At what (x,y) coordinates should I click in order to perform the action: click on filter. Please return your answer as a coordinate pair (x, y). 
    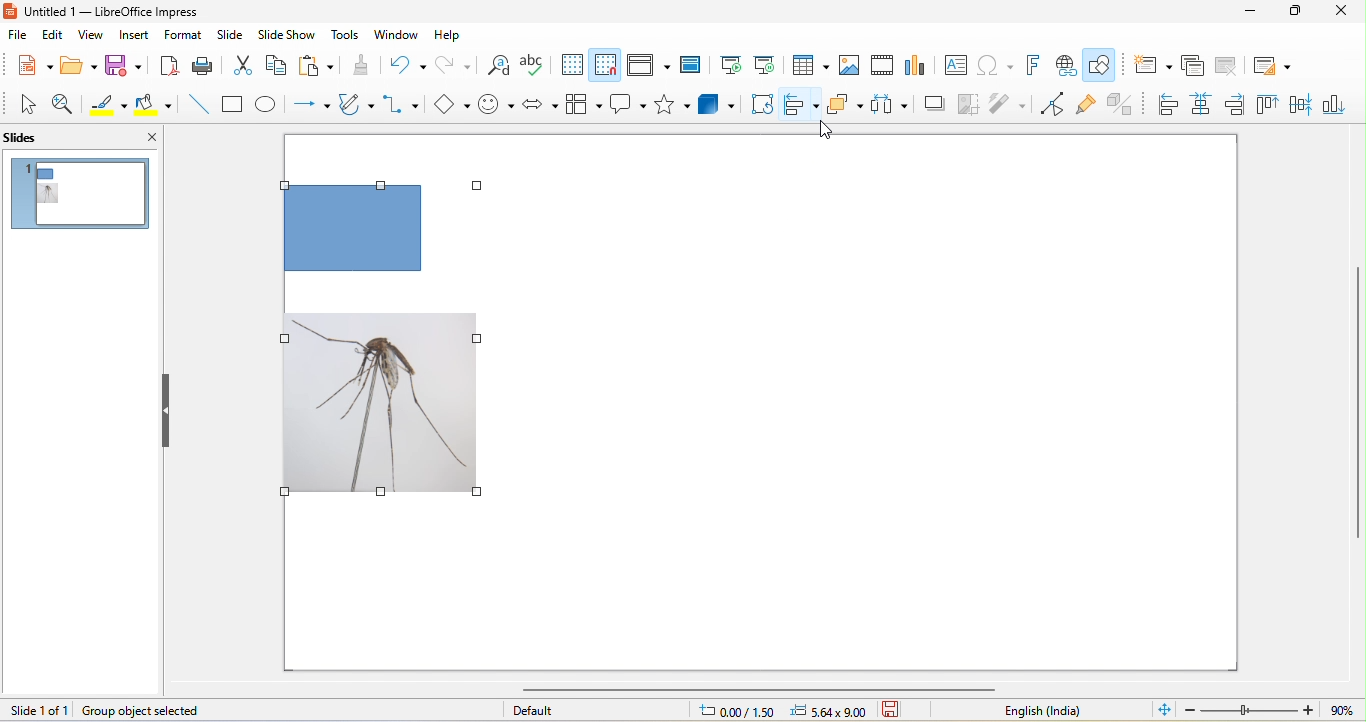
    Looking at the image, I should click on (1010, 106).